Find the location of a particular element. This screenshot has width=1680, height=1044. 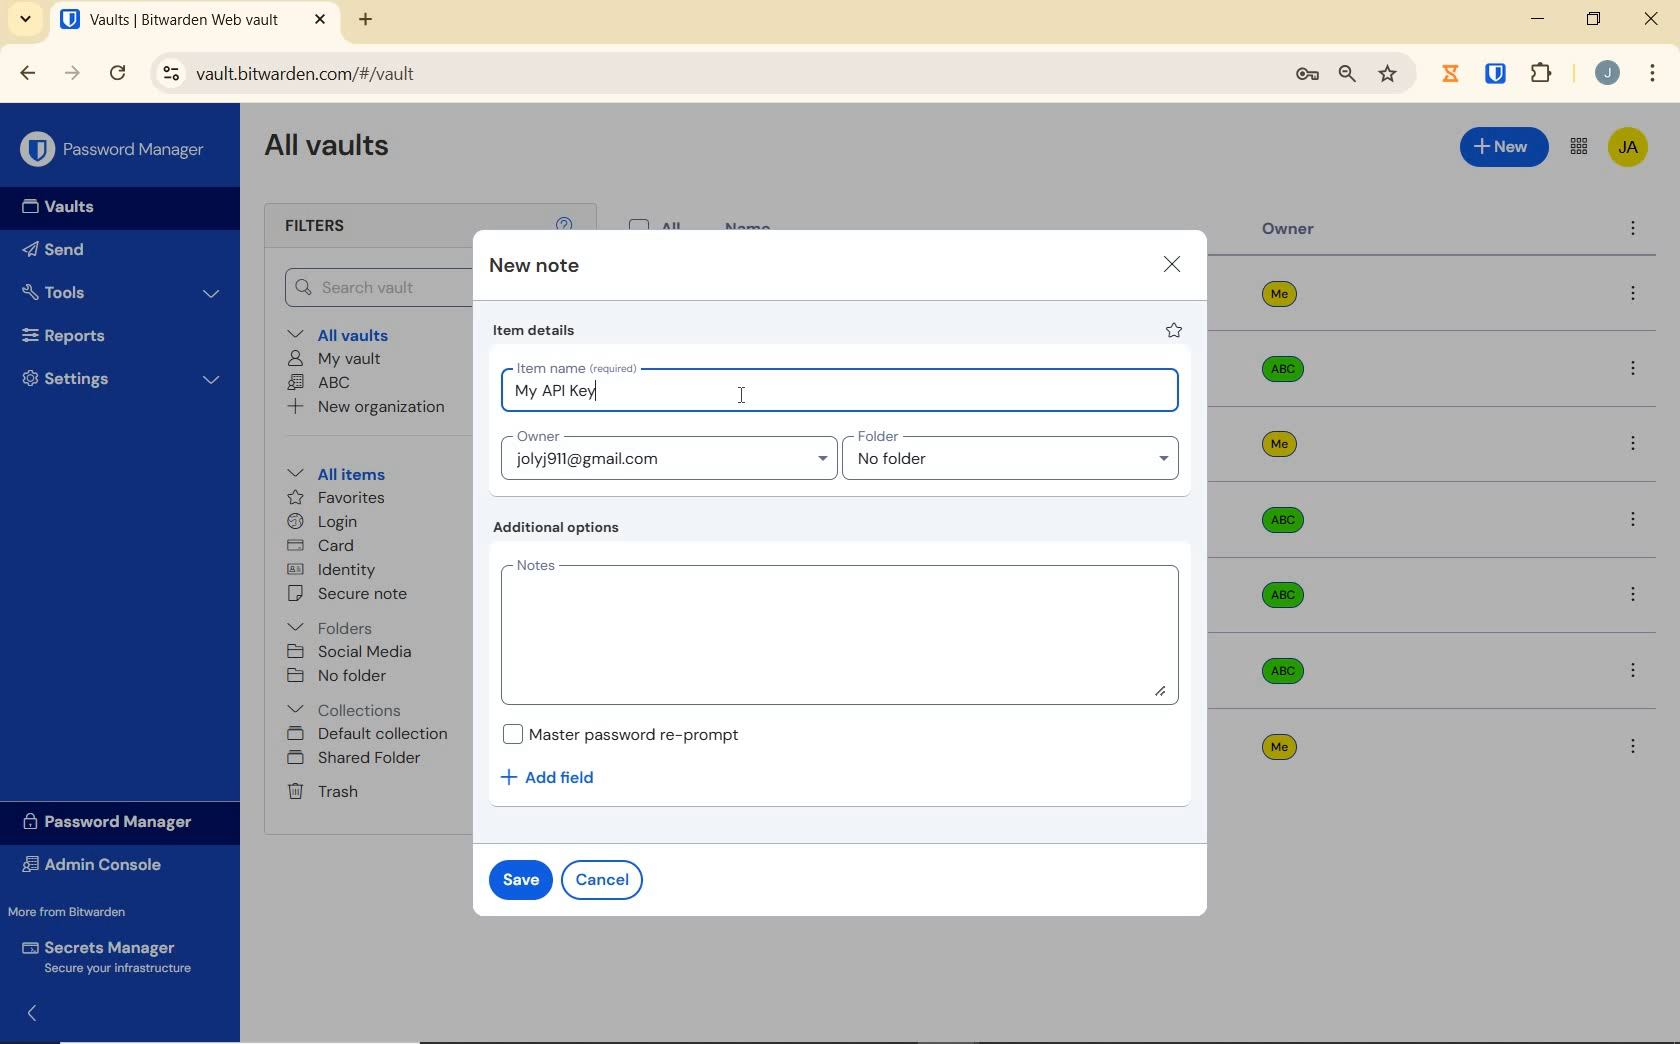

Master password re-prompt is located at coordinates (621, 734).